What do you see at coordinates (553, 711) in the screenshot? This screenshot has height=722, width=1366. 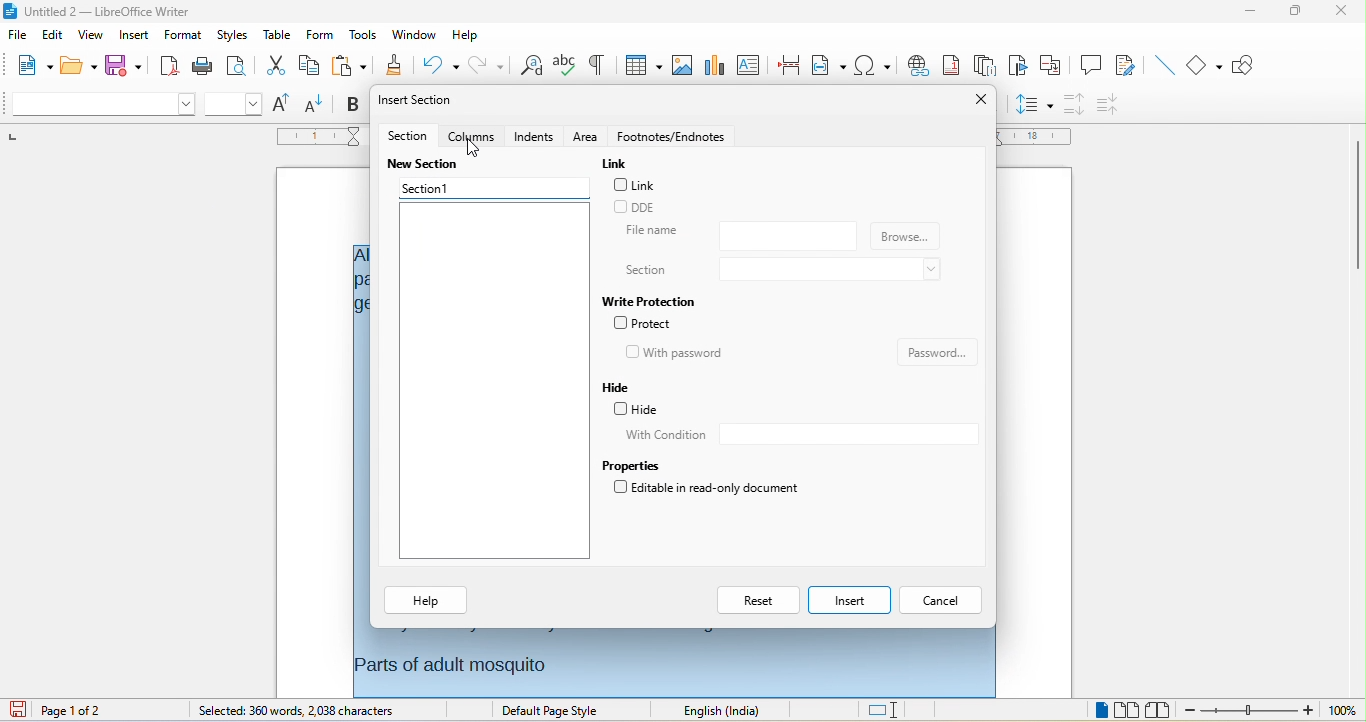 I see `default page style` at bounding box center [553, 711].